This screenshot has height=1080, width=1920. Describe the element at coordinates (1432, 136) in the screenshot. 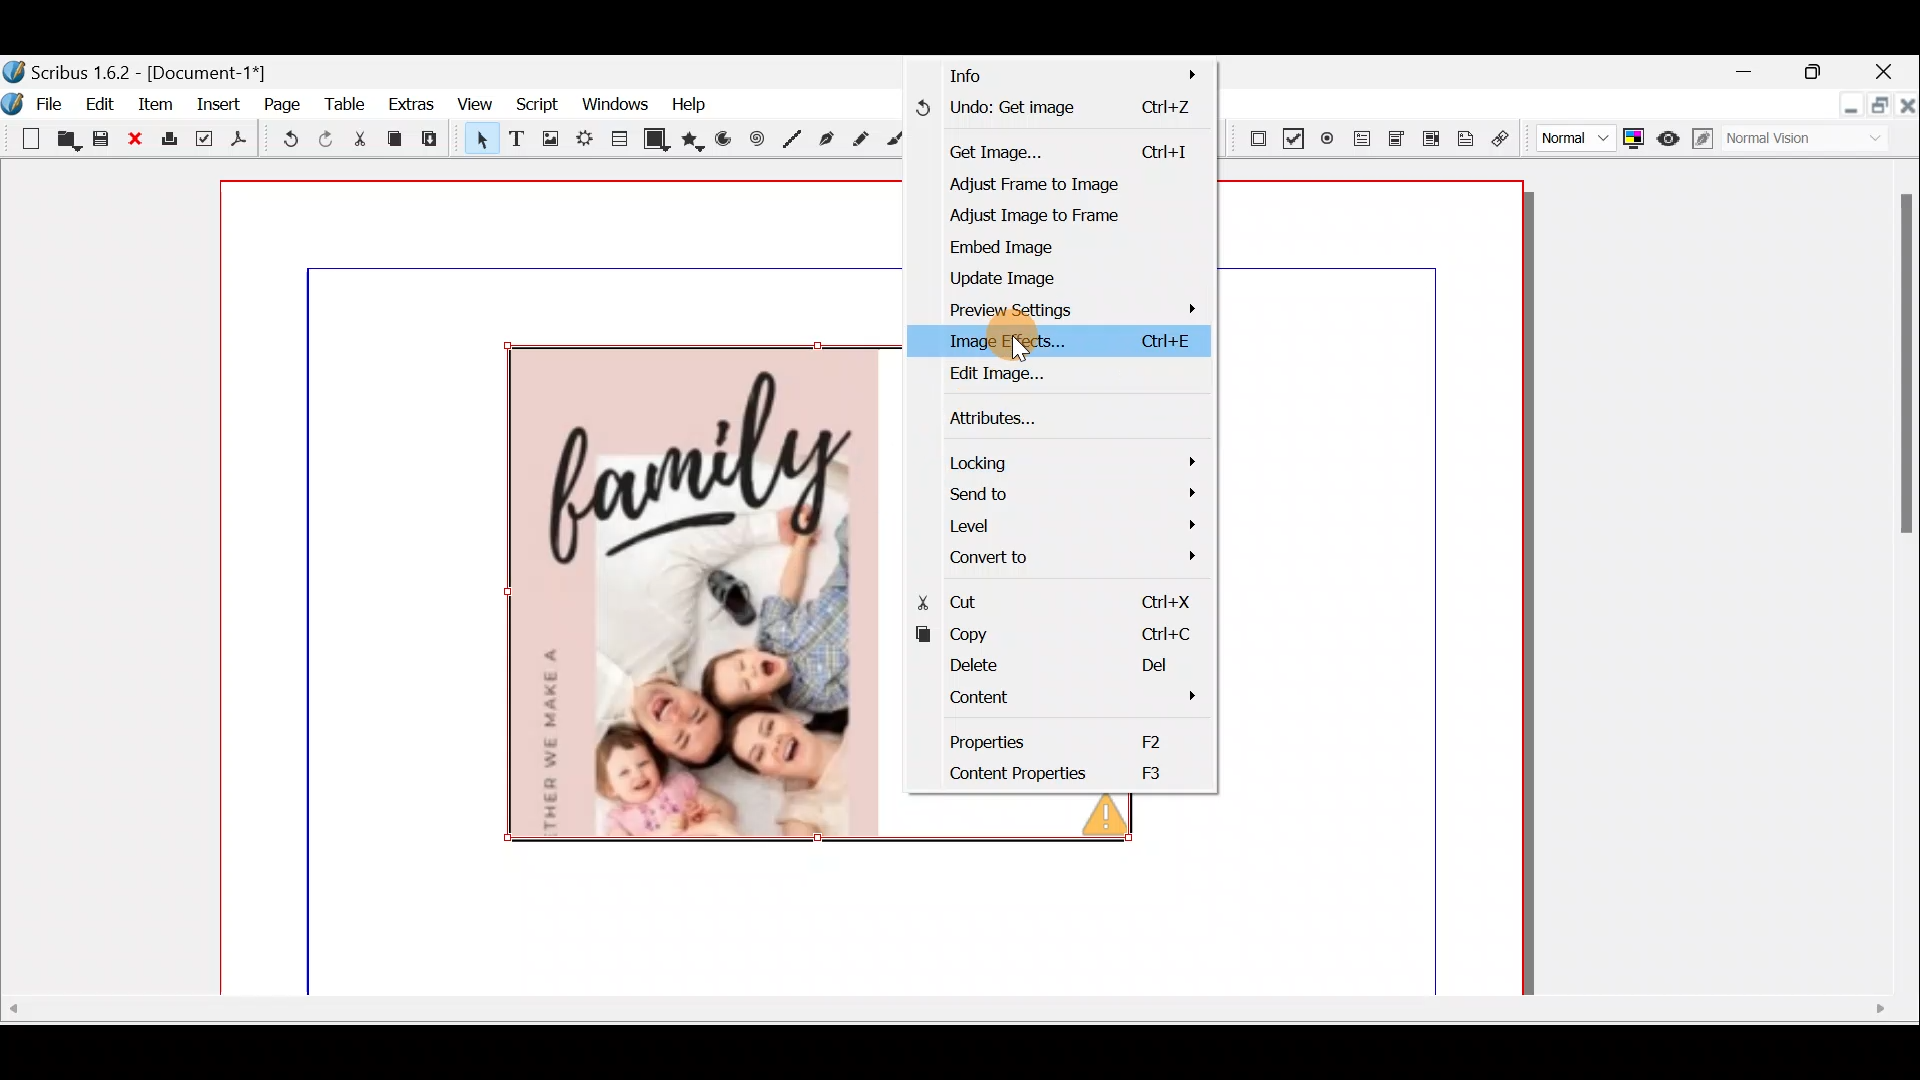

I see `PDF List box` at that location.